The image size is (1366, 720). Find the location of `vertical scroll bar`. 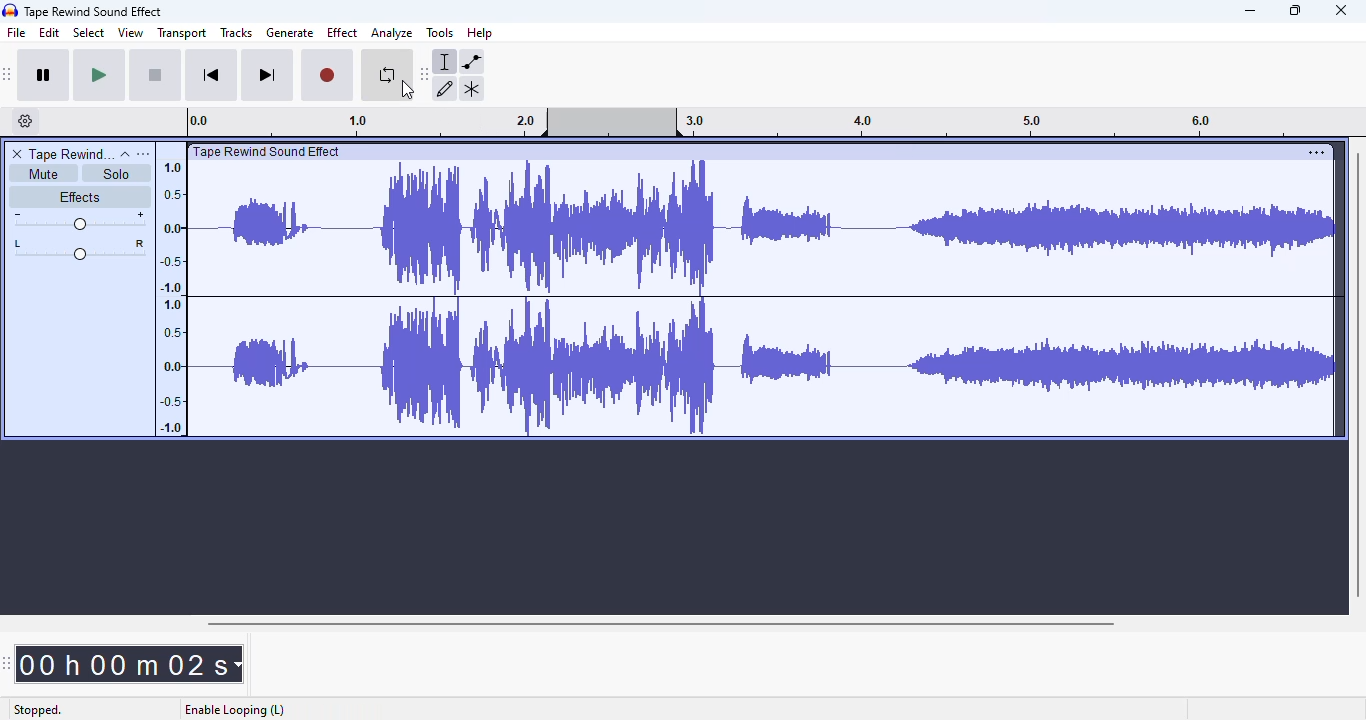

vertical scroll bar is located at coordinates (1359, 370).